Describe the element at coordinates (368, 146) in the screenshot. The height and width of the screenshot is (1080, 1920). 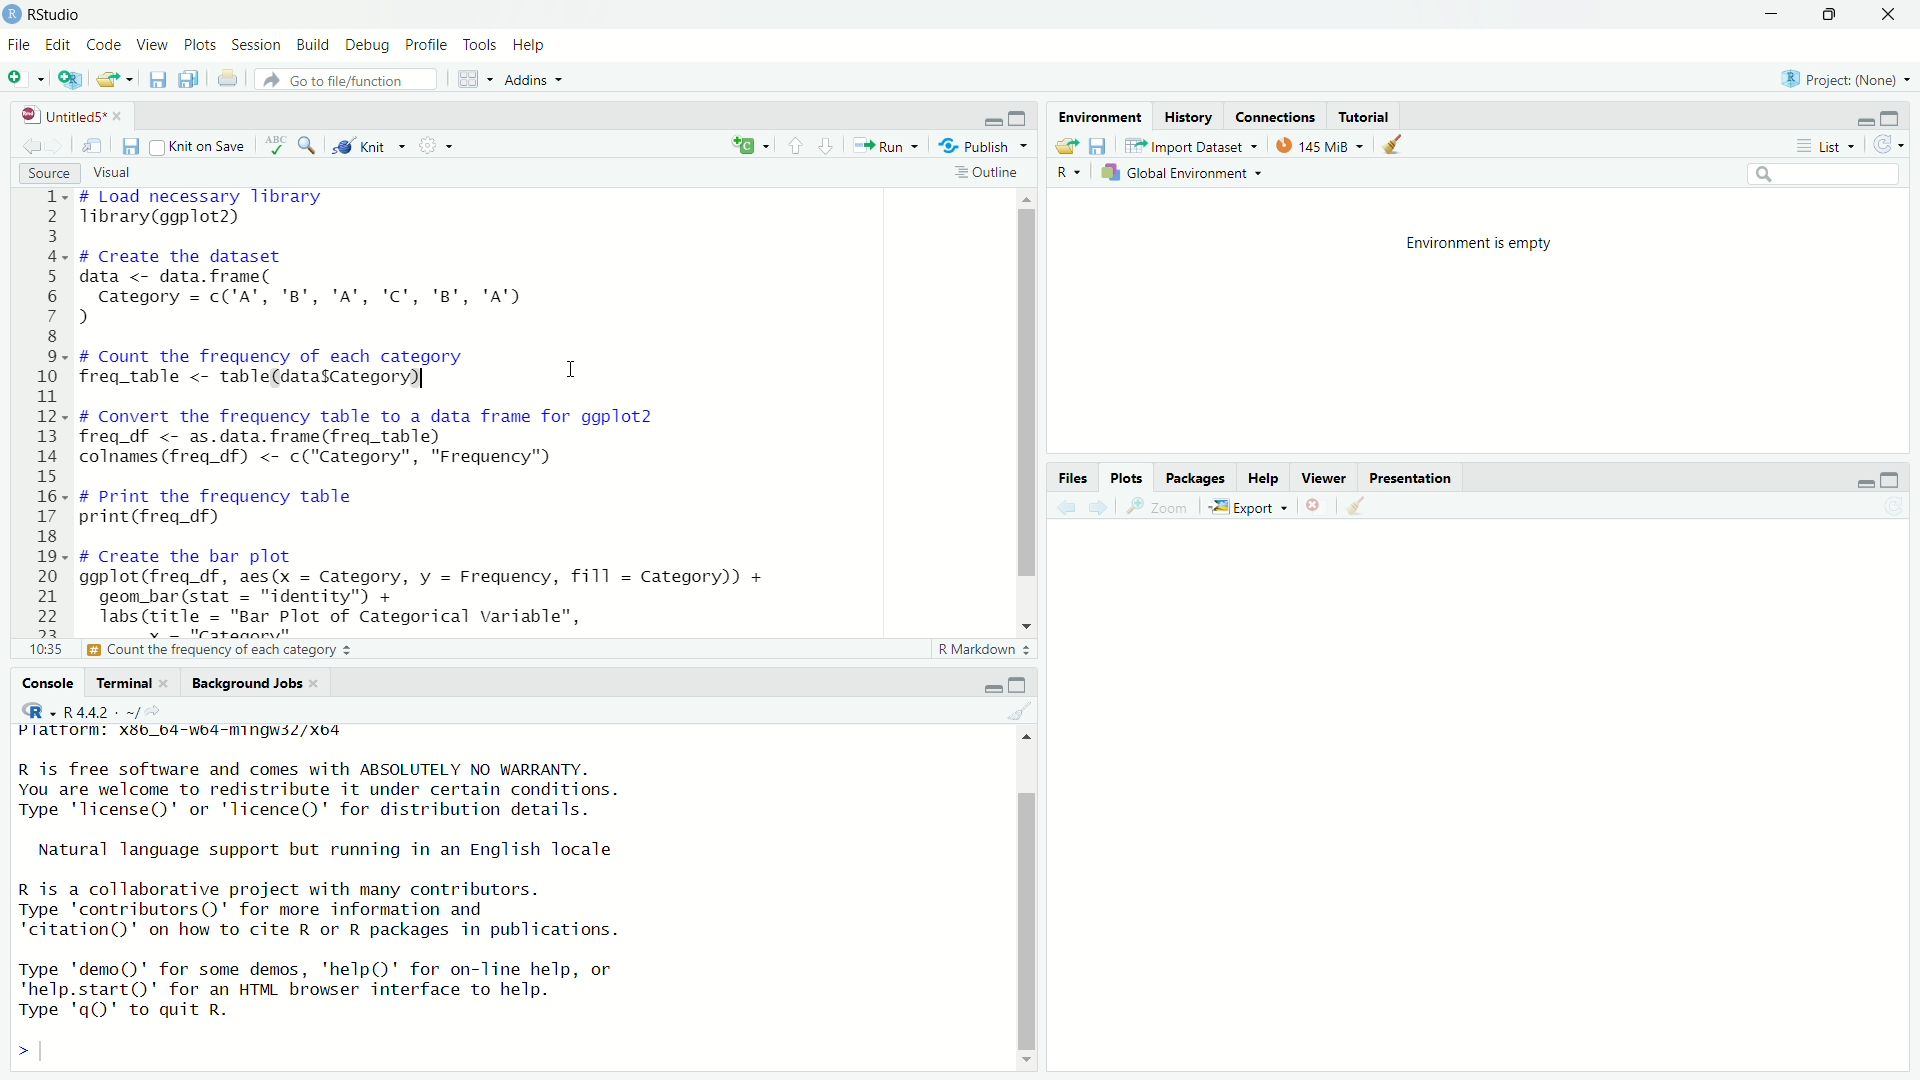
I see `knit` at that location.